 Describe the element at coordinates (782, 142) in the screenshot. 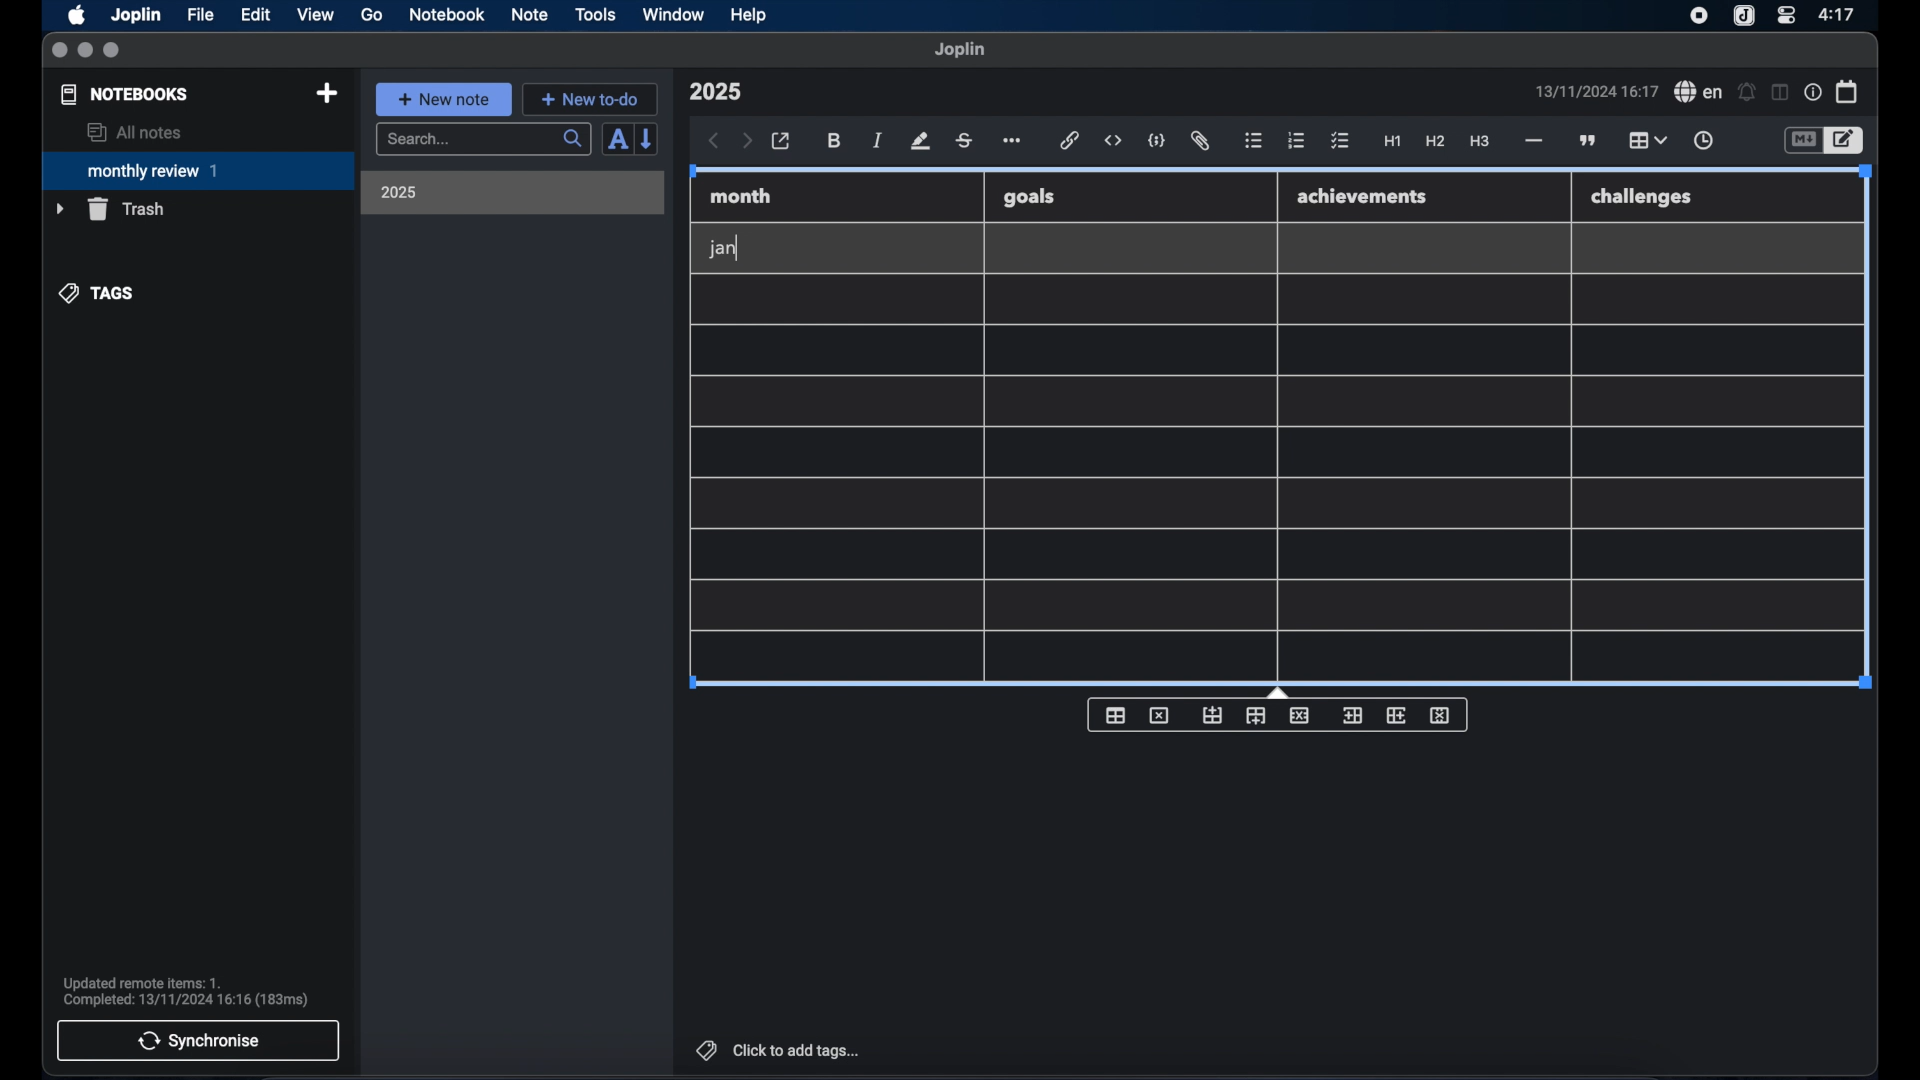

I see `open in external editor` at that location.